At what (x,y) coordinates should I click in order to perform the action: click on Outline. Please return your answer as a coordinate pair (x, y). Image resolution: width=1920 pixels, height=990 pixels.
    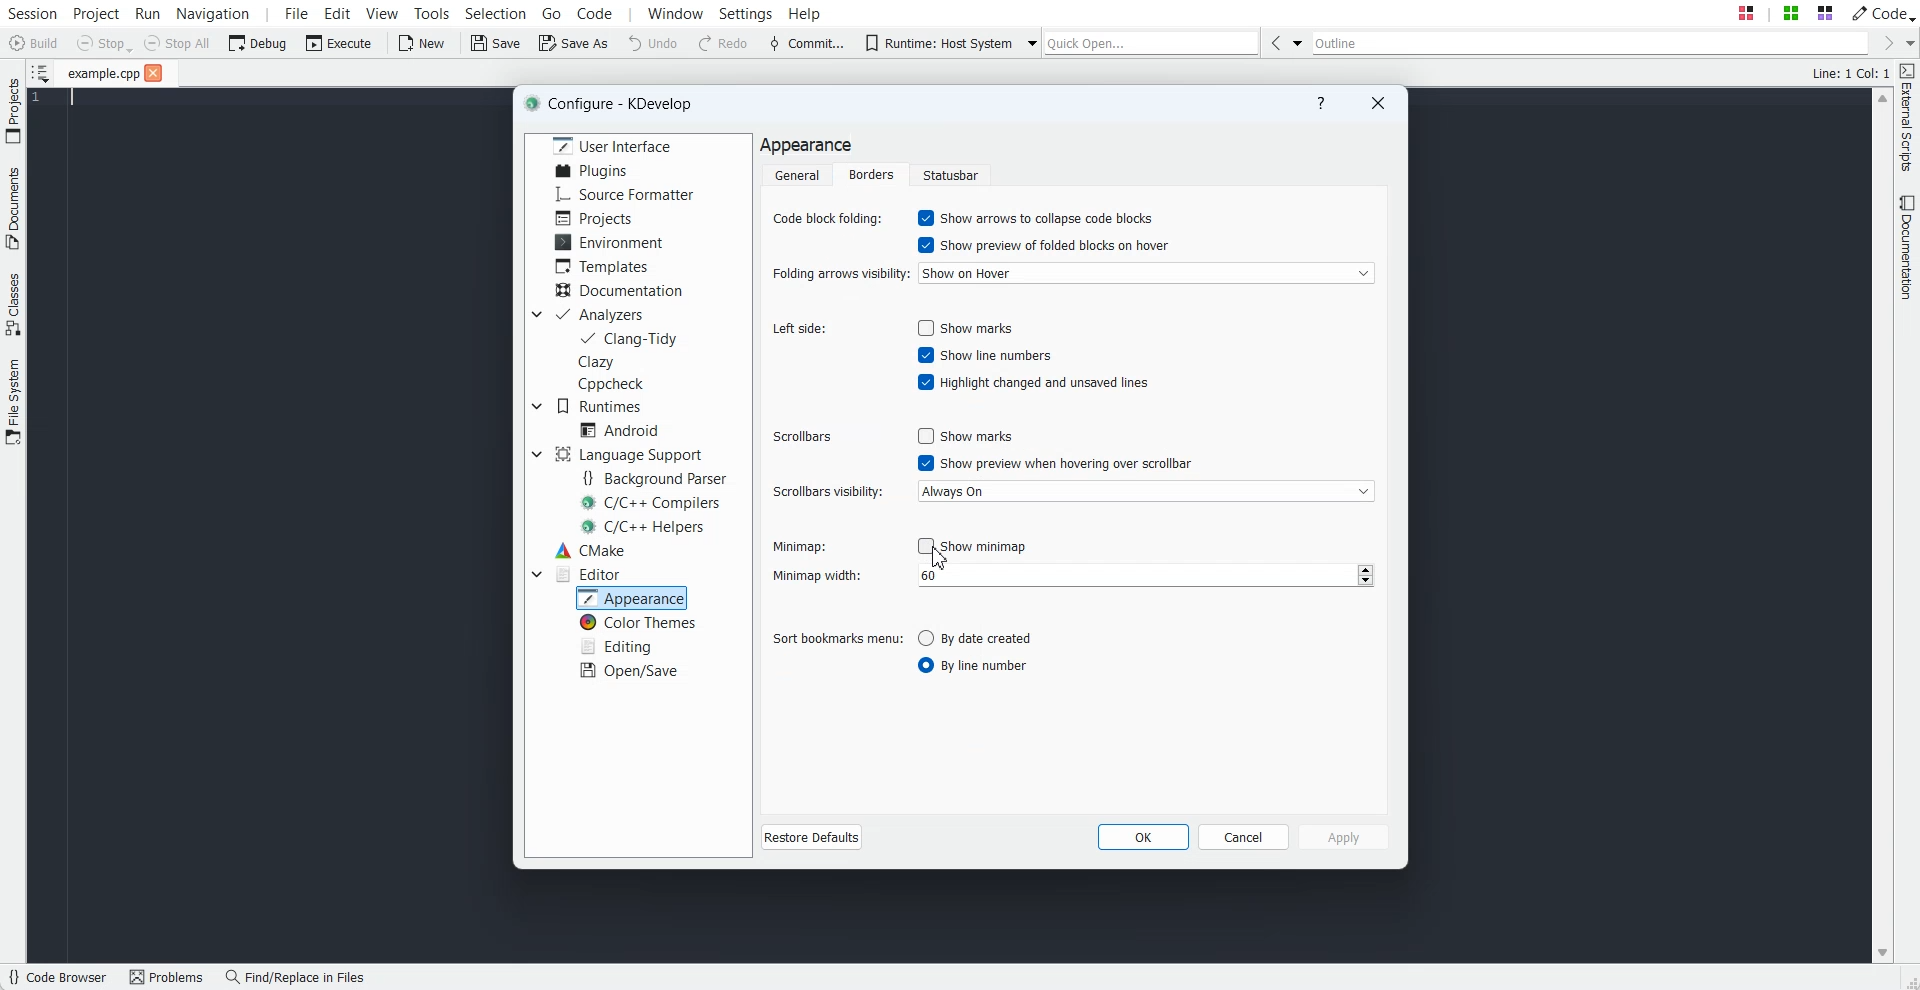
    Looking at the image, I should click on (1589, 42).